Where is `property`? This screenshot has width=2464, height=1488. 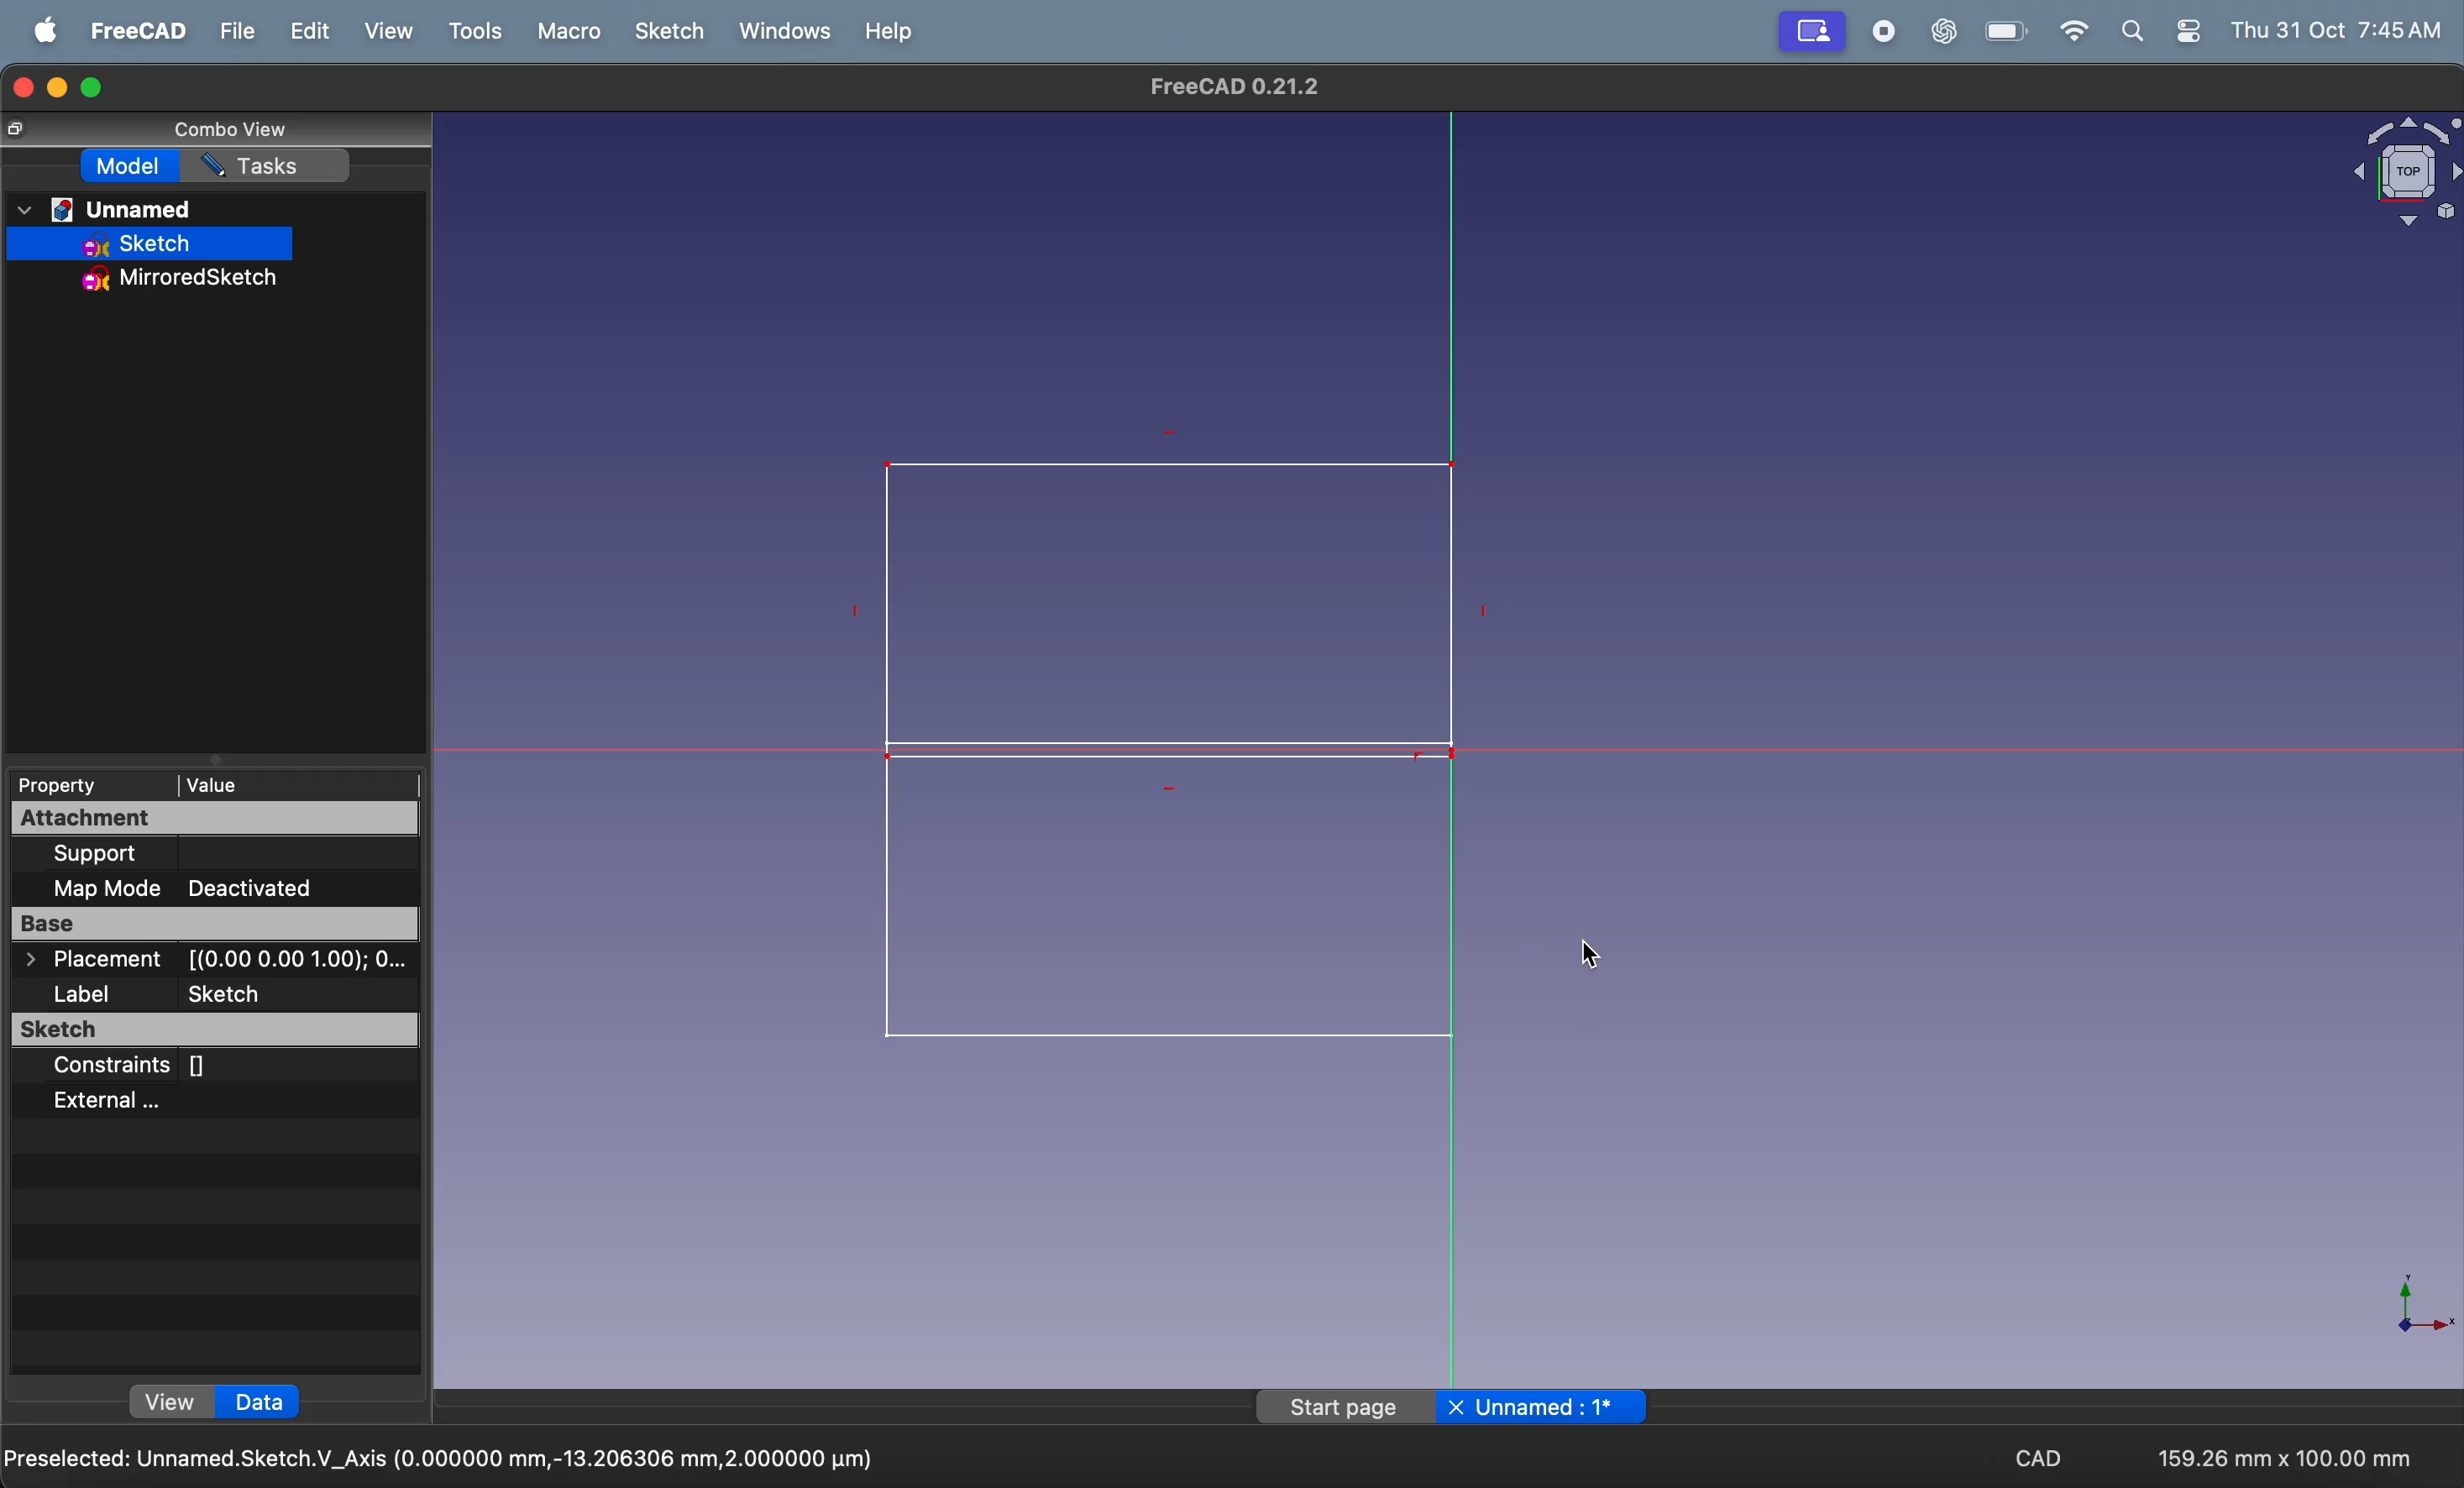 property is located at coordinates (67, 782).